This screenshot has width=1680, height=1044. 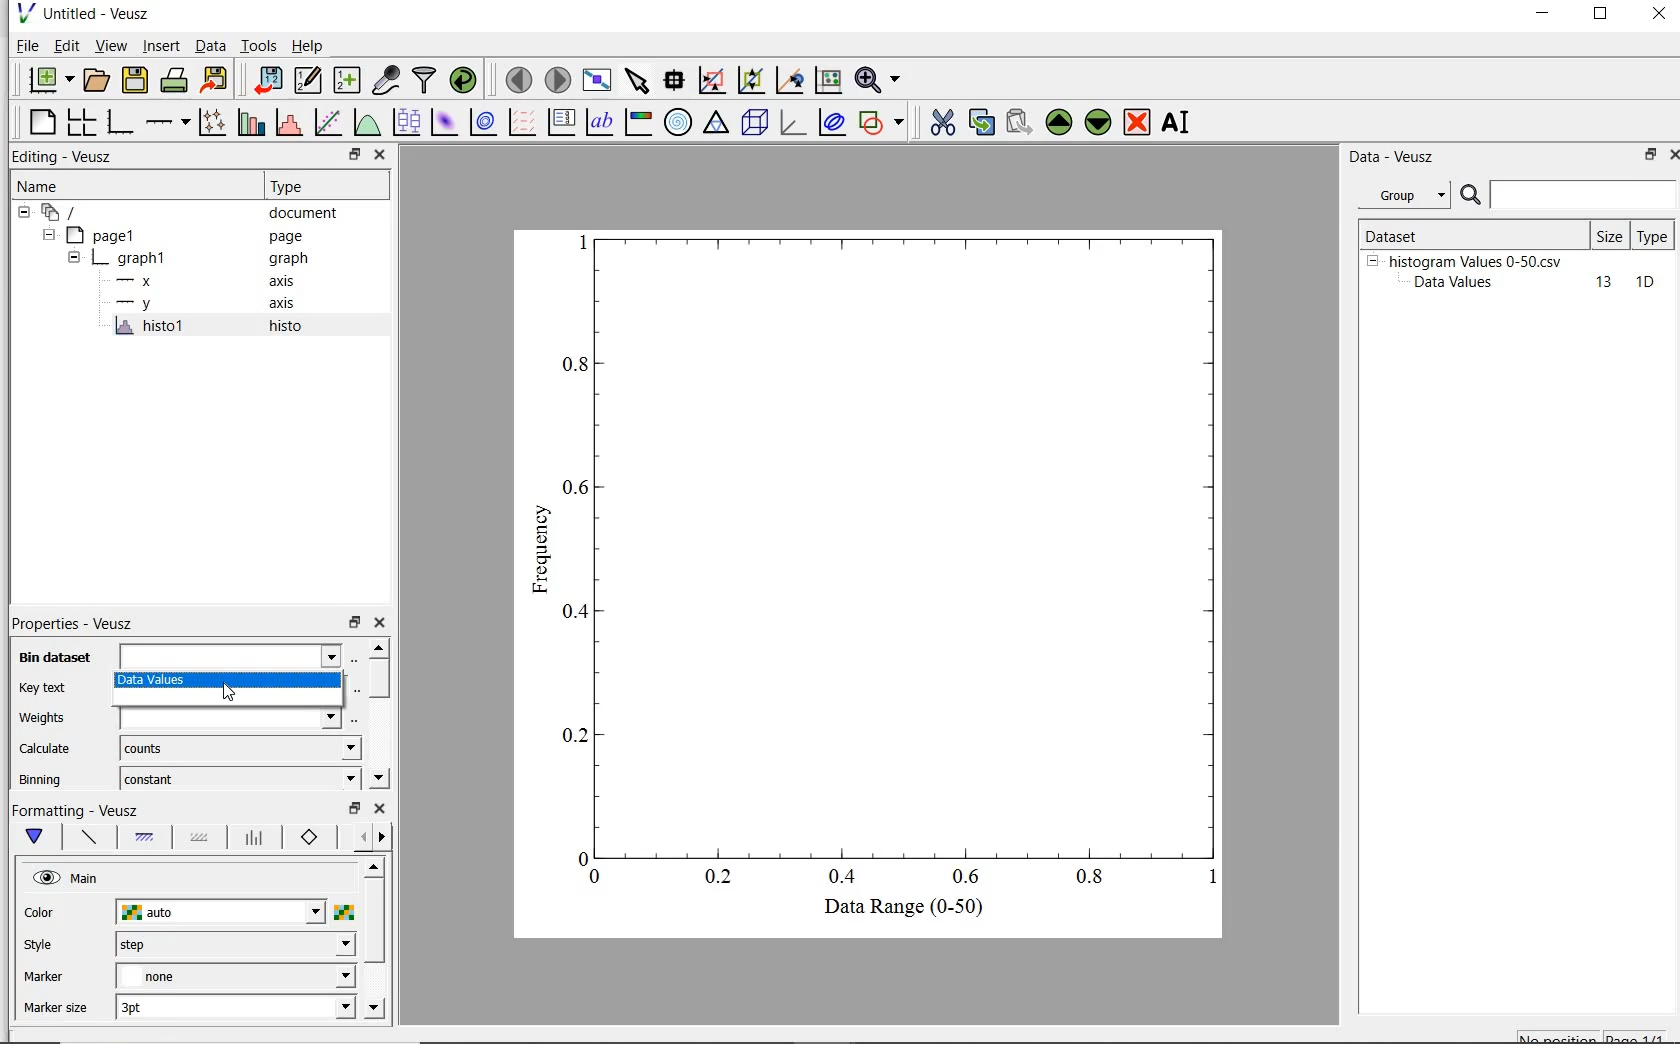 What do you see at coordinates (290, 281) in the screenshot?
I see `axis` at bounding box center [290, 281].